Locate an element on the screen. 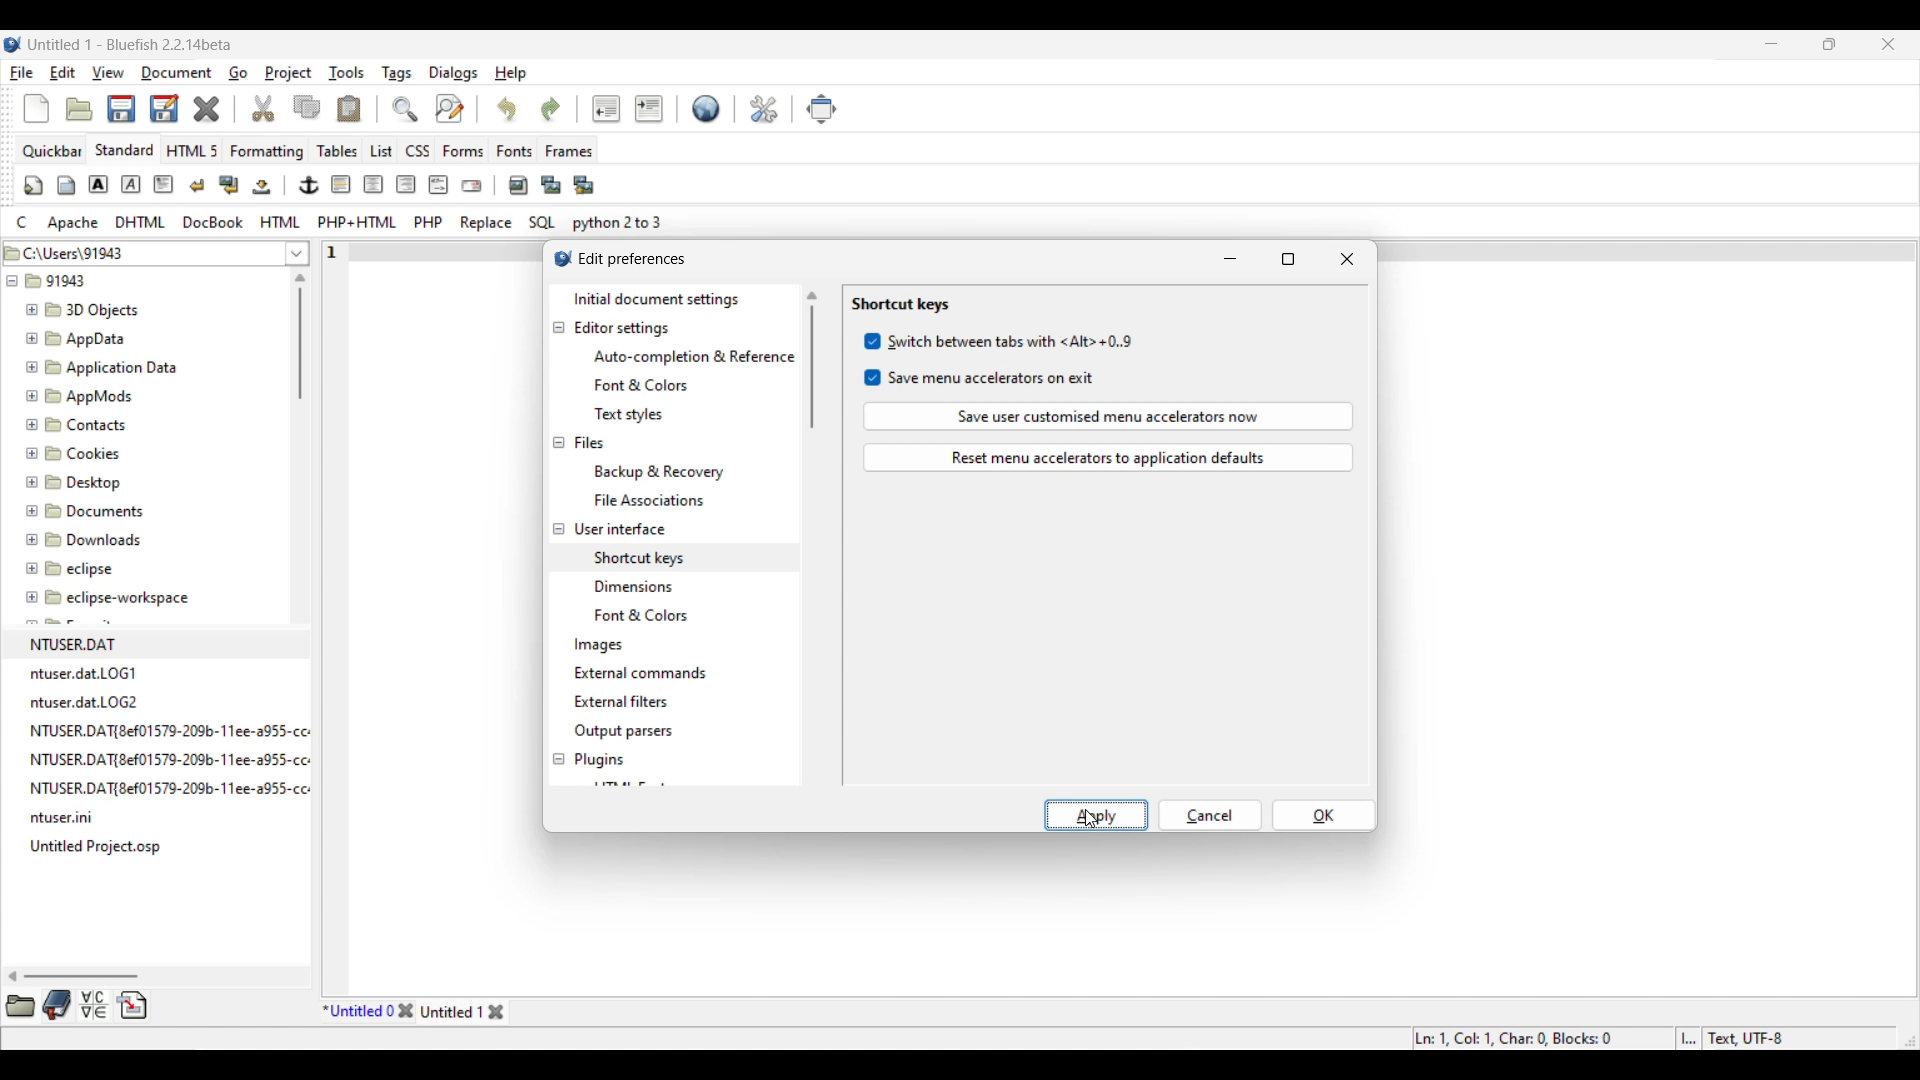 The width and height of the screenshot is (1920, 1080). Window title is located at coordinates (633, 258).